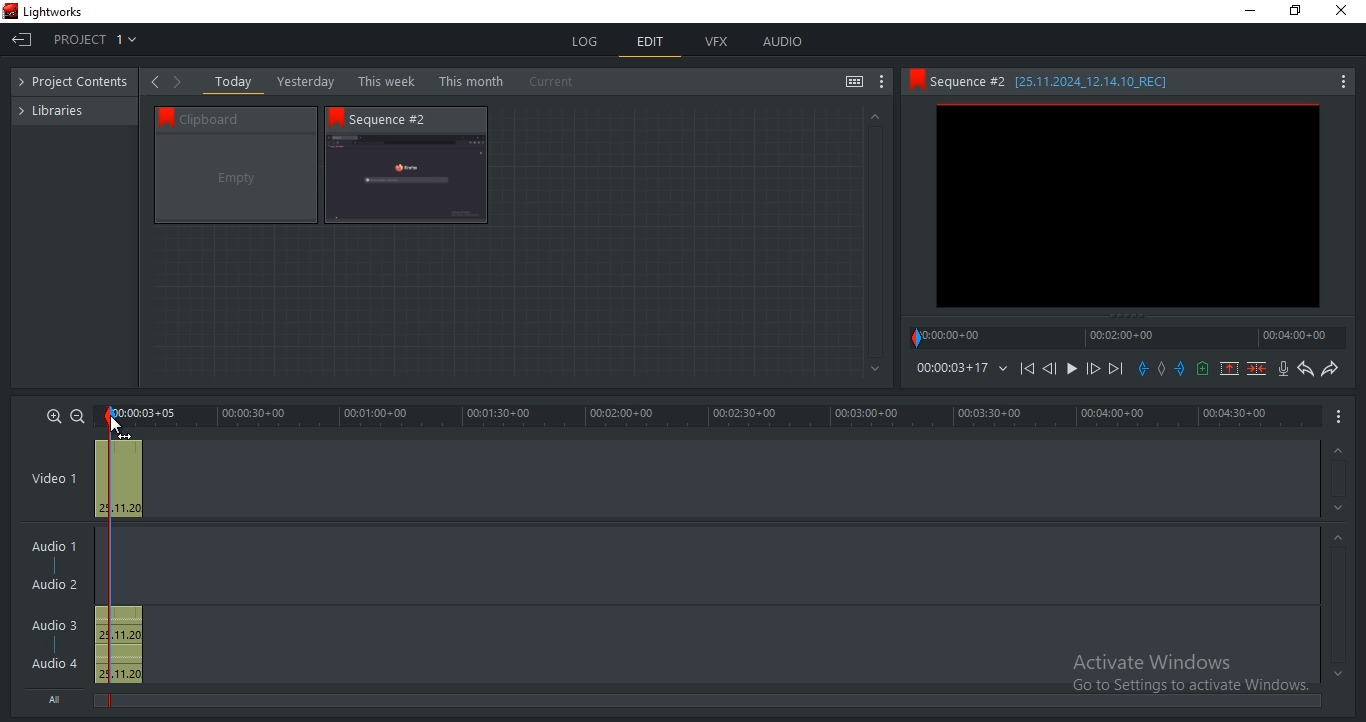 The image size is (1366, 722). Describe the element at coordinates (587, 41) in the screenshot. I see `log` at that location.